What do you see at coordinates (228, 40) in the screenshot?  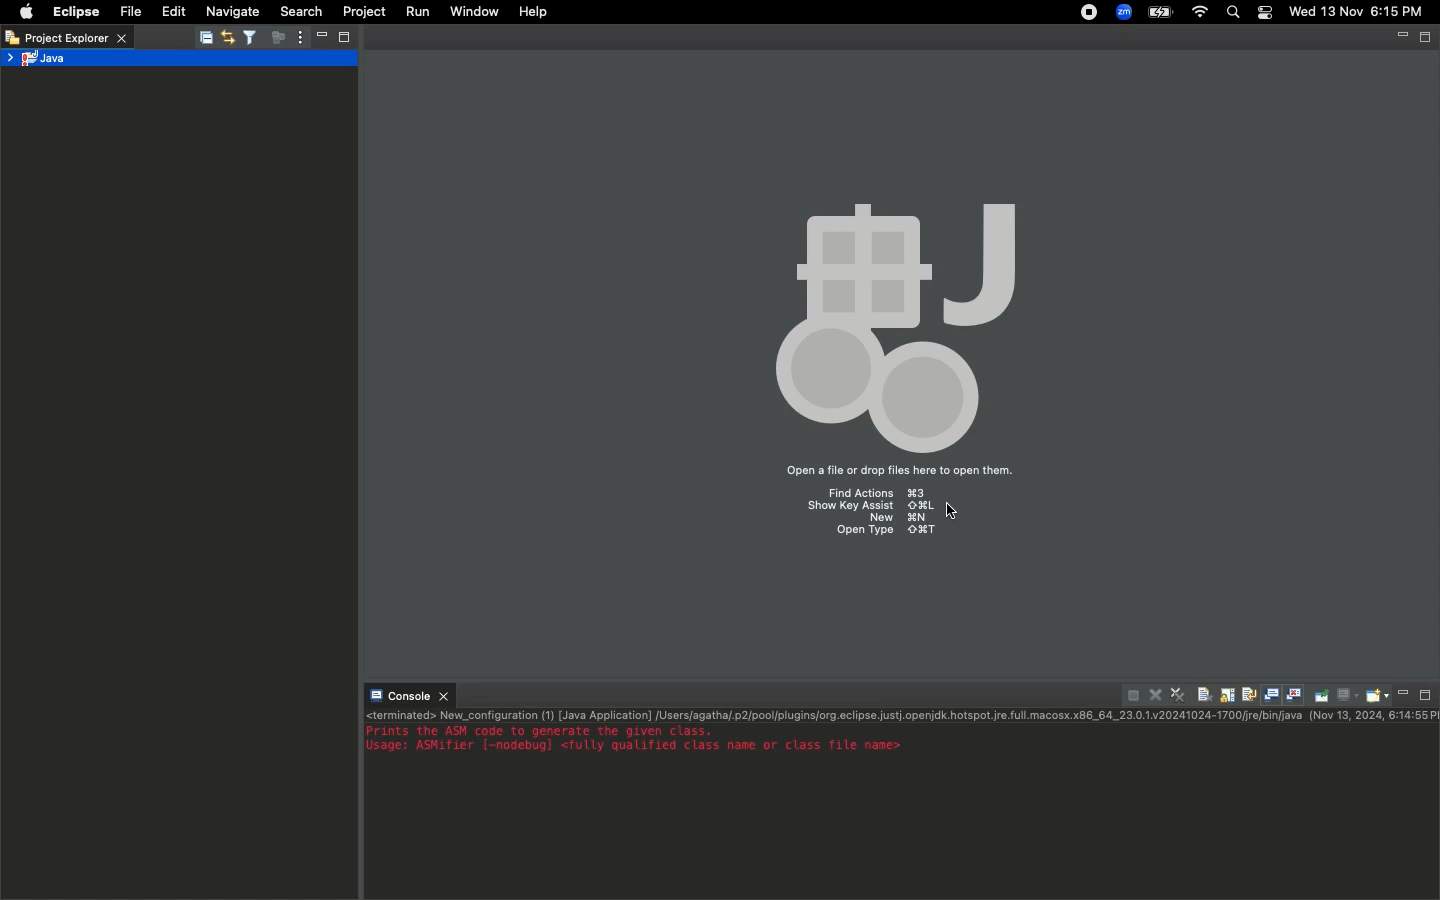 I see `Synchronize` at bounding box center [228, 40].